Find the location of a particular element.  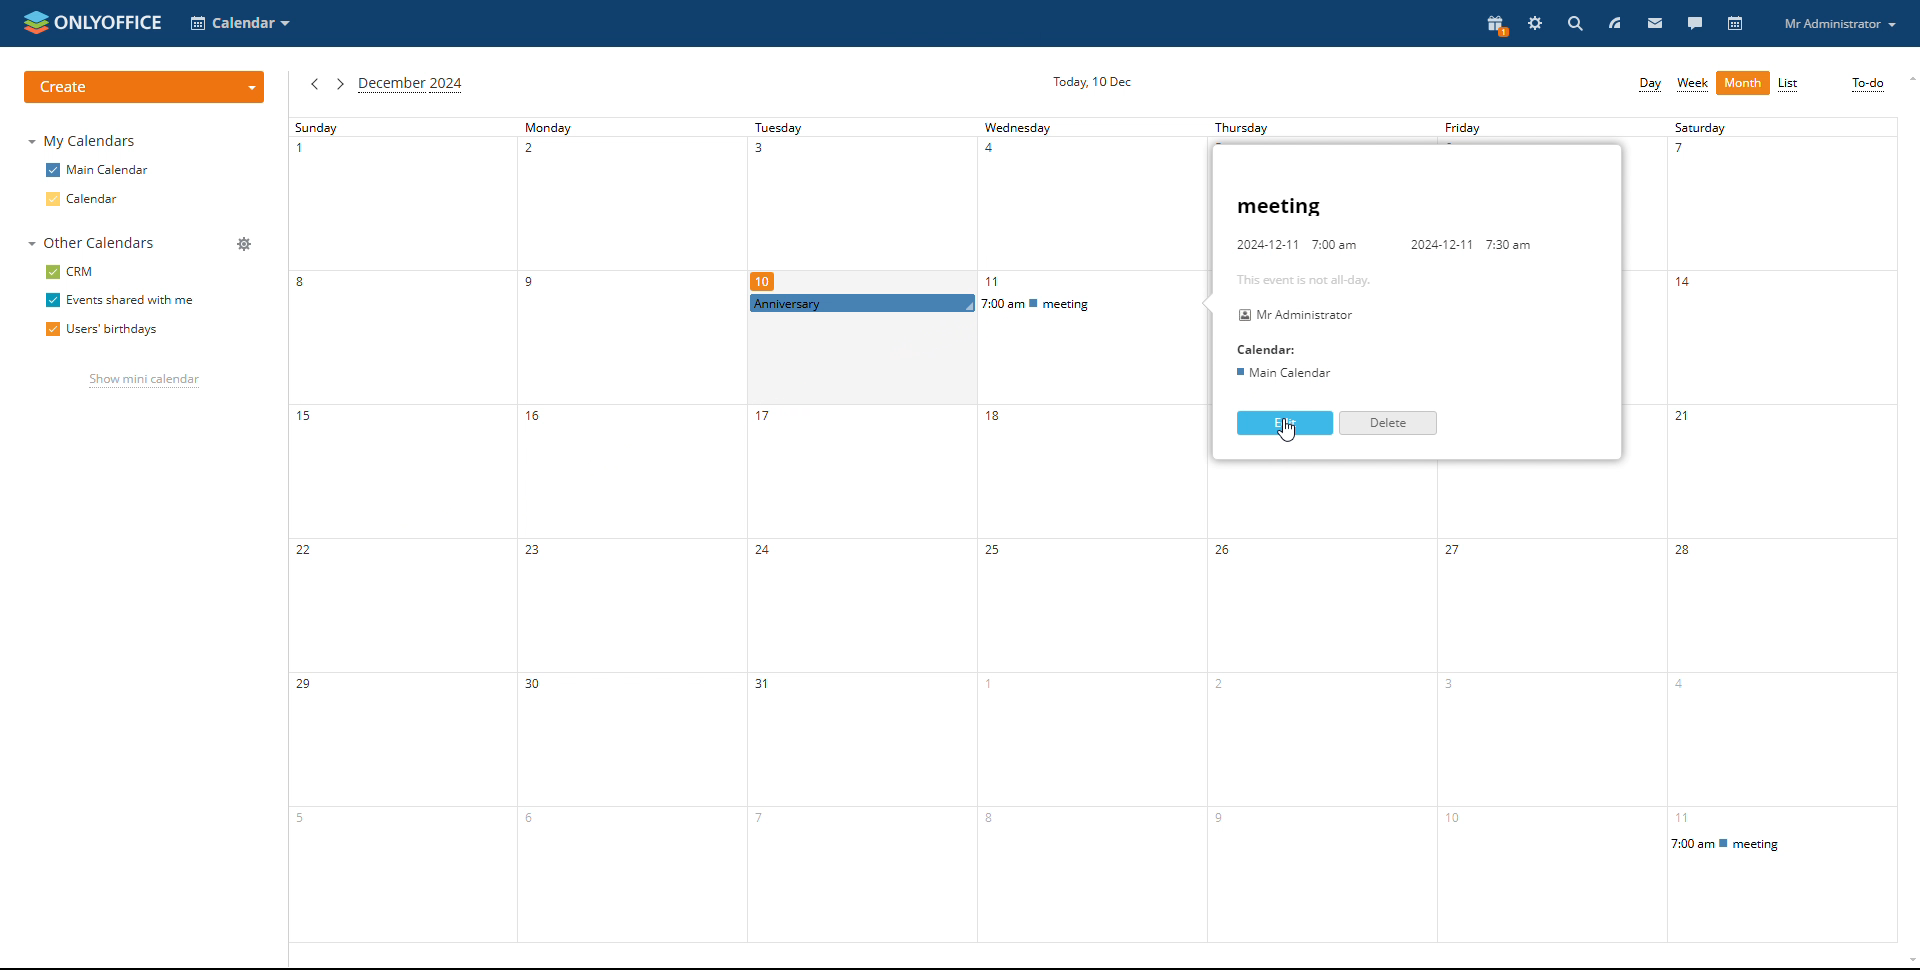

meeting is located at coordinates (1348, 206).